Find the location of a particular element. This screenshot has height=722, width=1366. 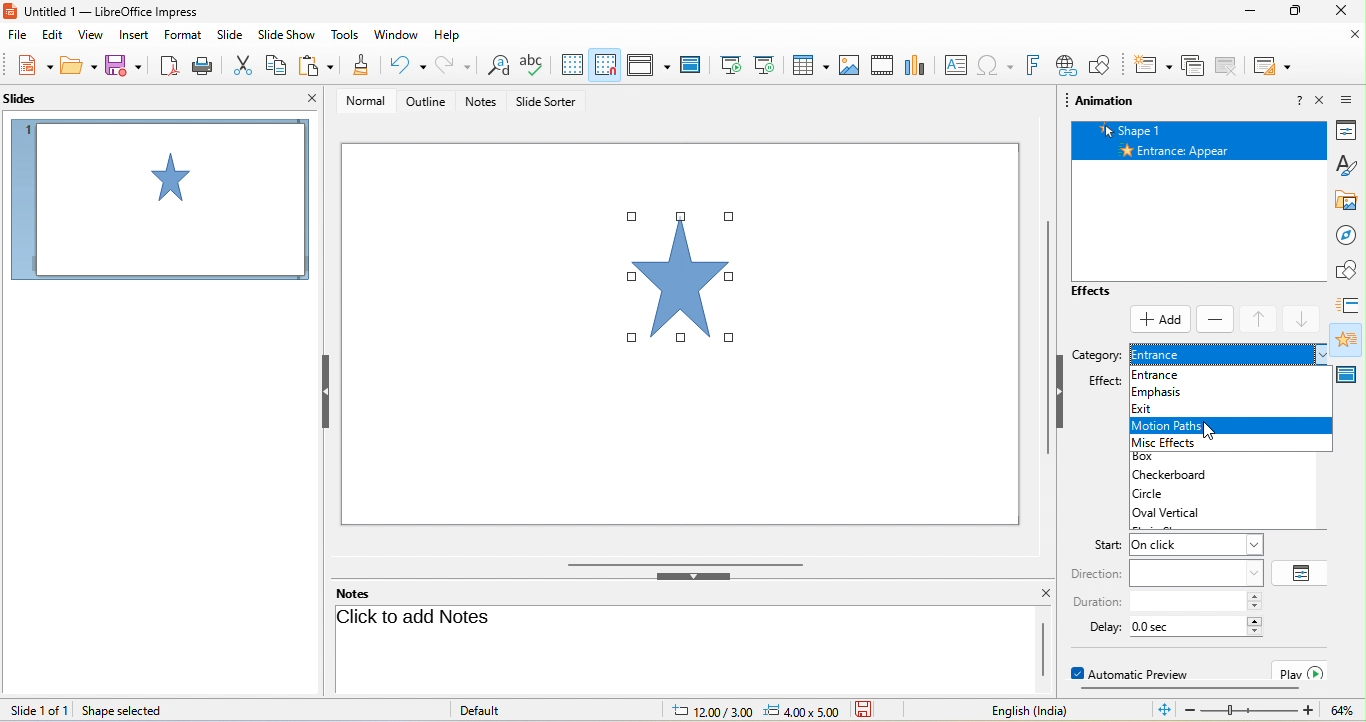

insert is located at coordinates (132, 36).